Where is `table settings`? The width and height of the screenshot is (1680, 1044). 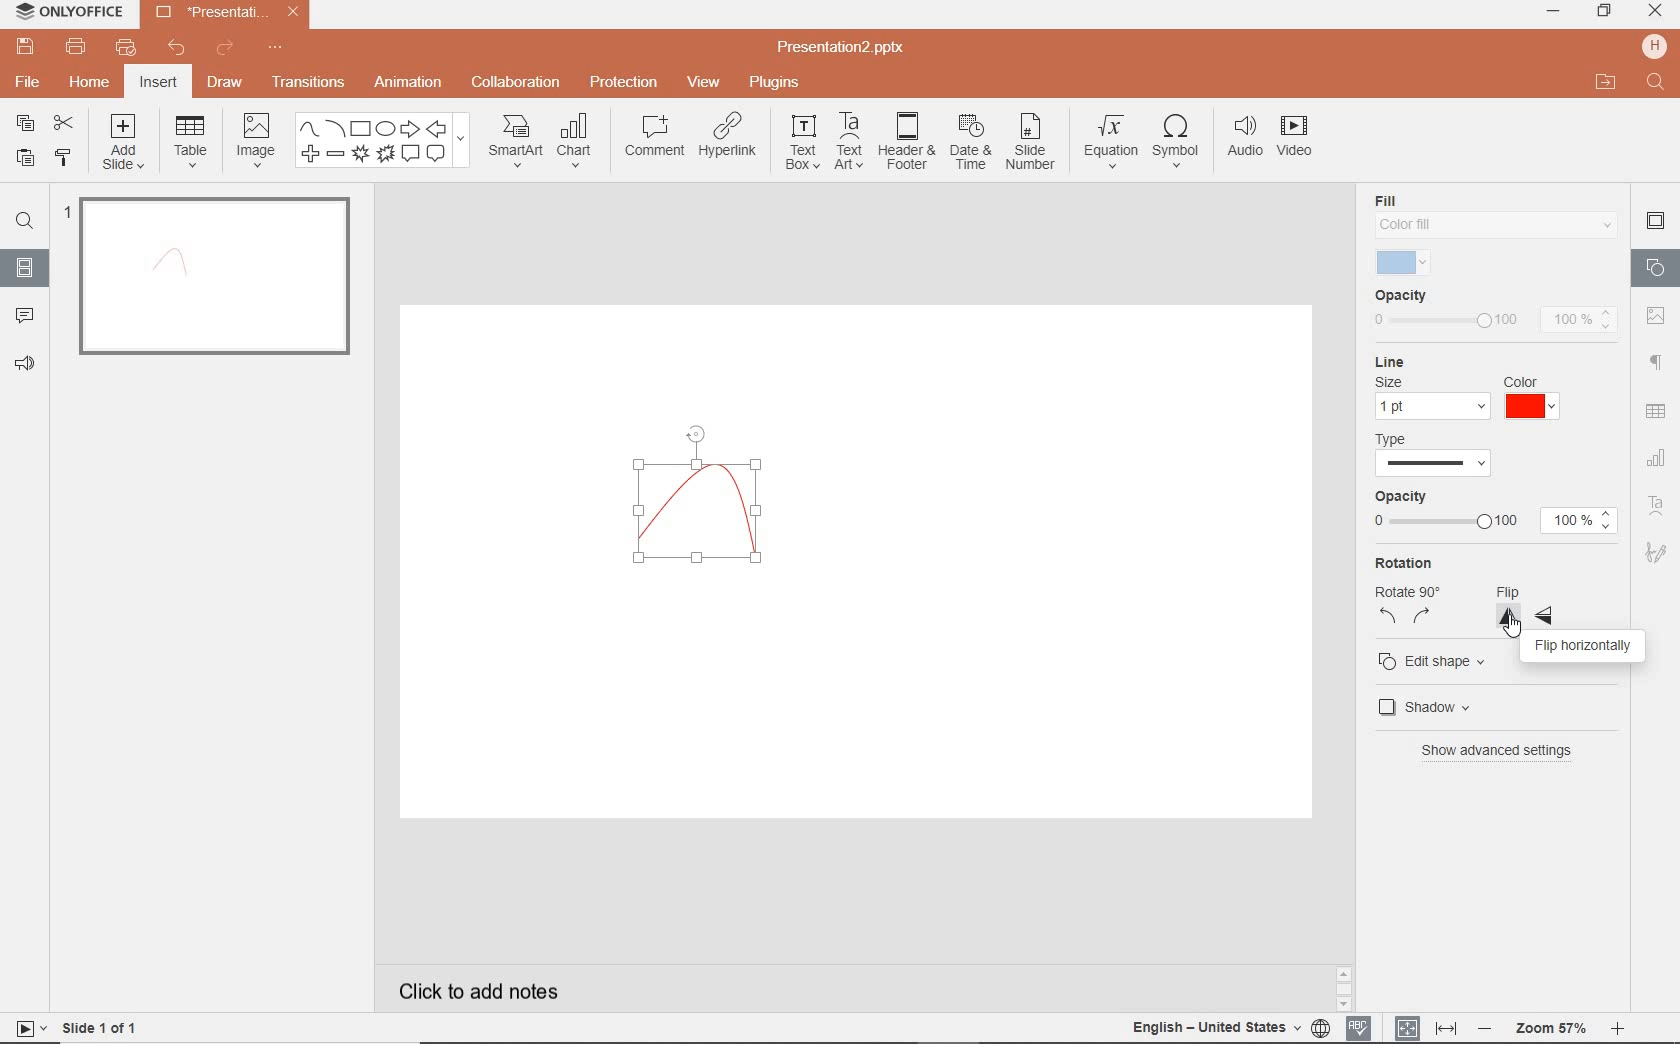 table settings is located at coordinates (1658, 409).